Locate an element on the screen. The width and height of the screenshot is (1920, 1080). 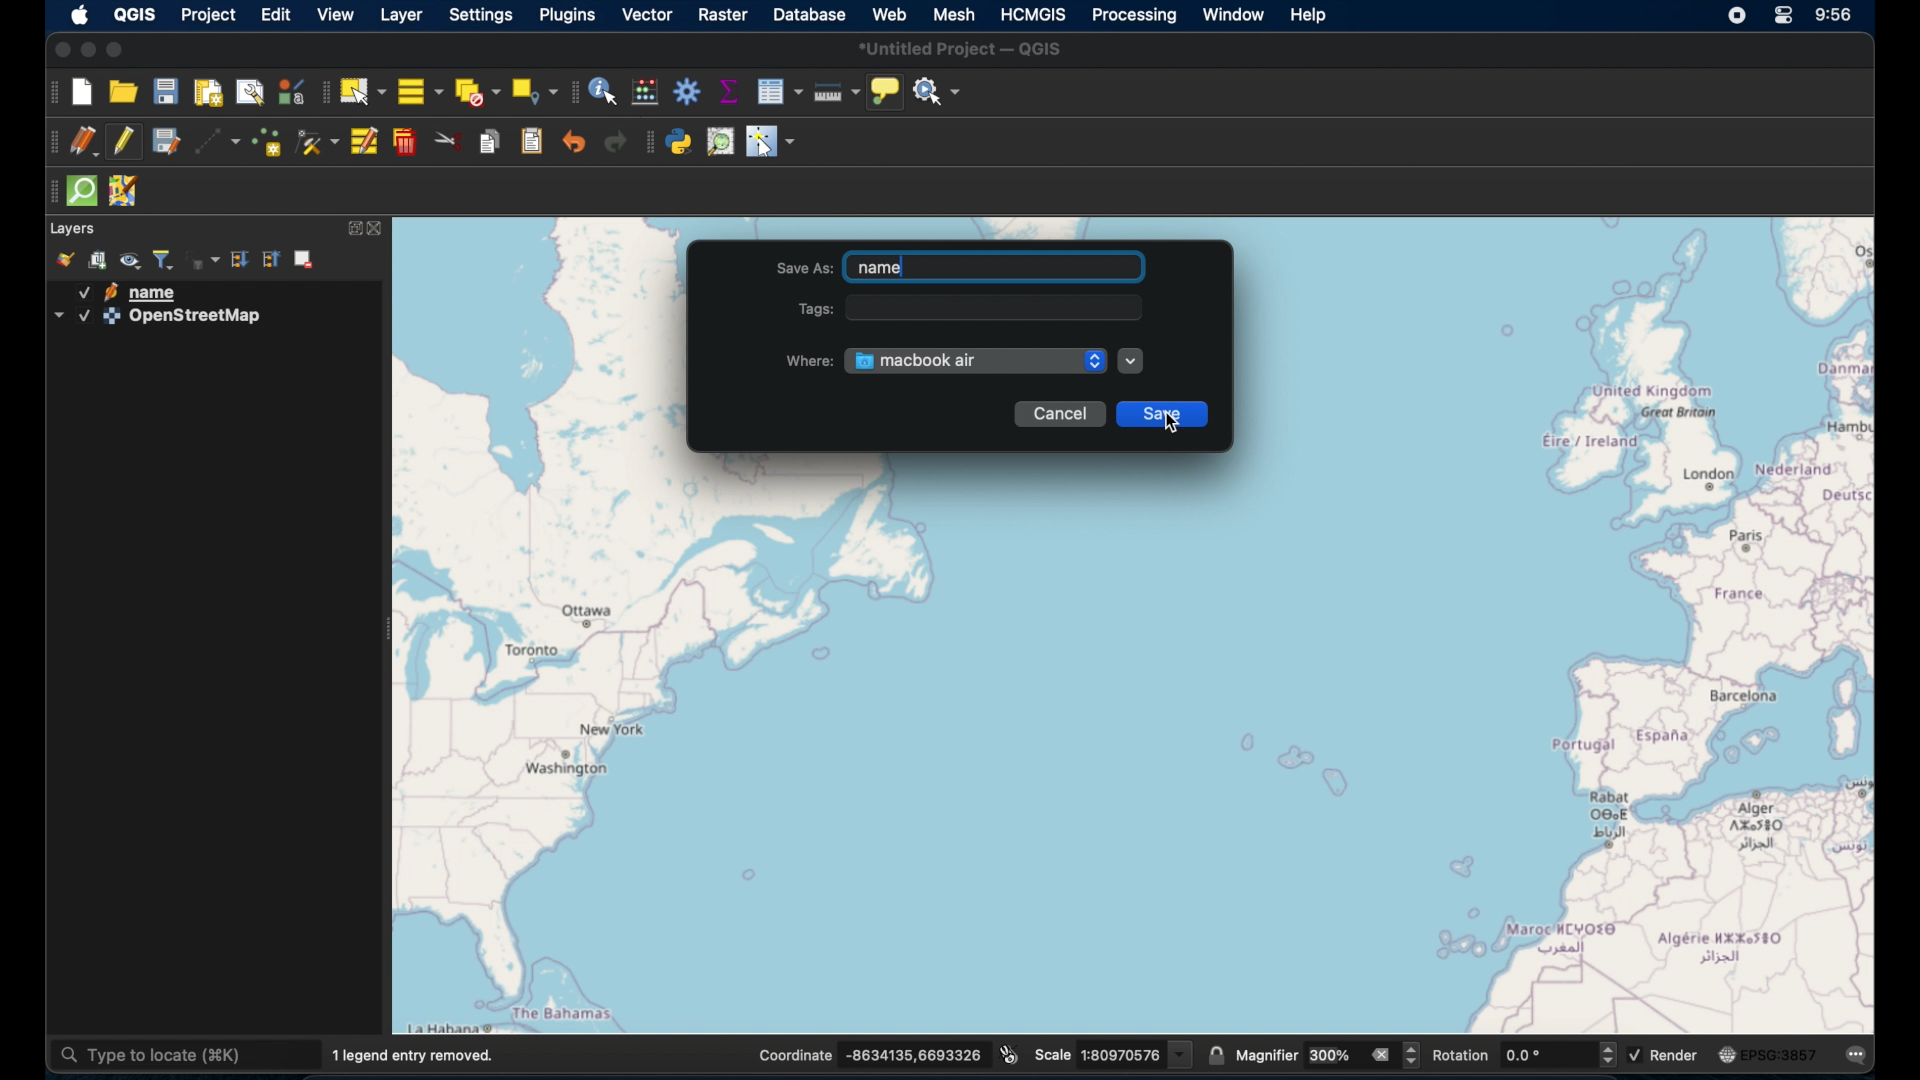
open field calculator is located at coordinates (644, 92).